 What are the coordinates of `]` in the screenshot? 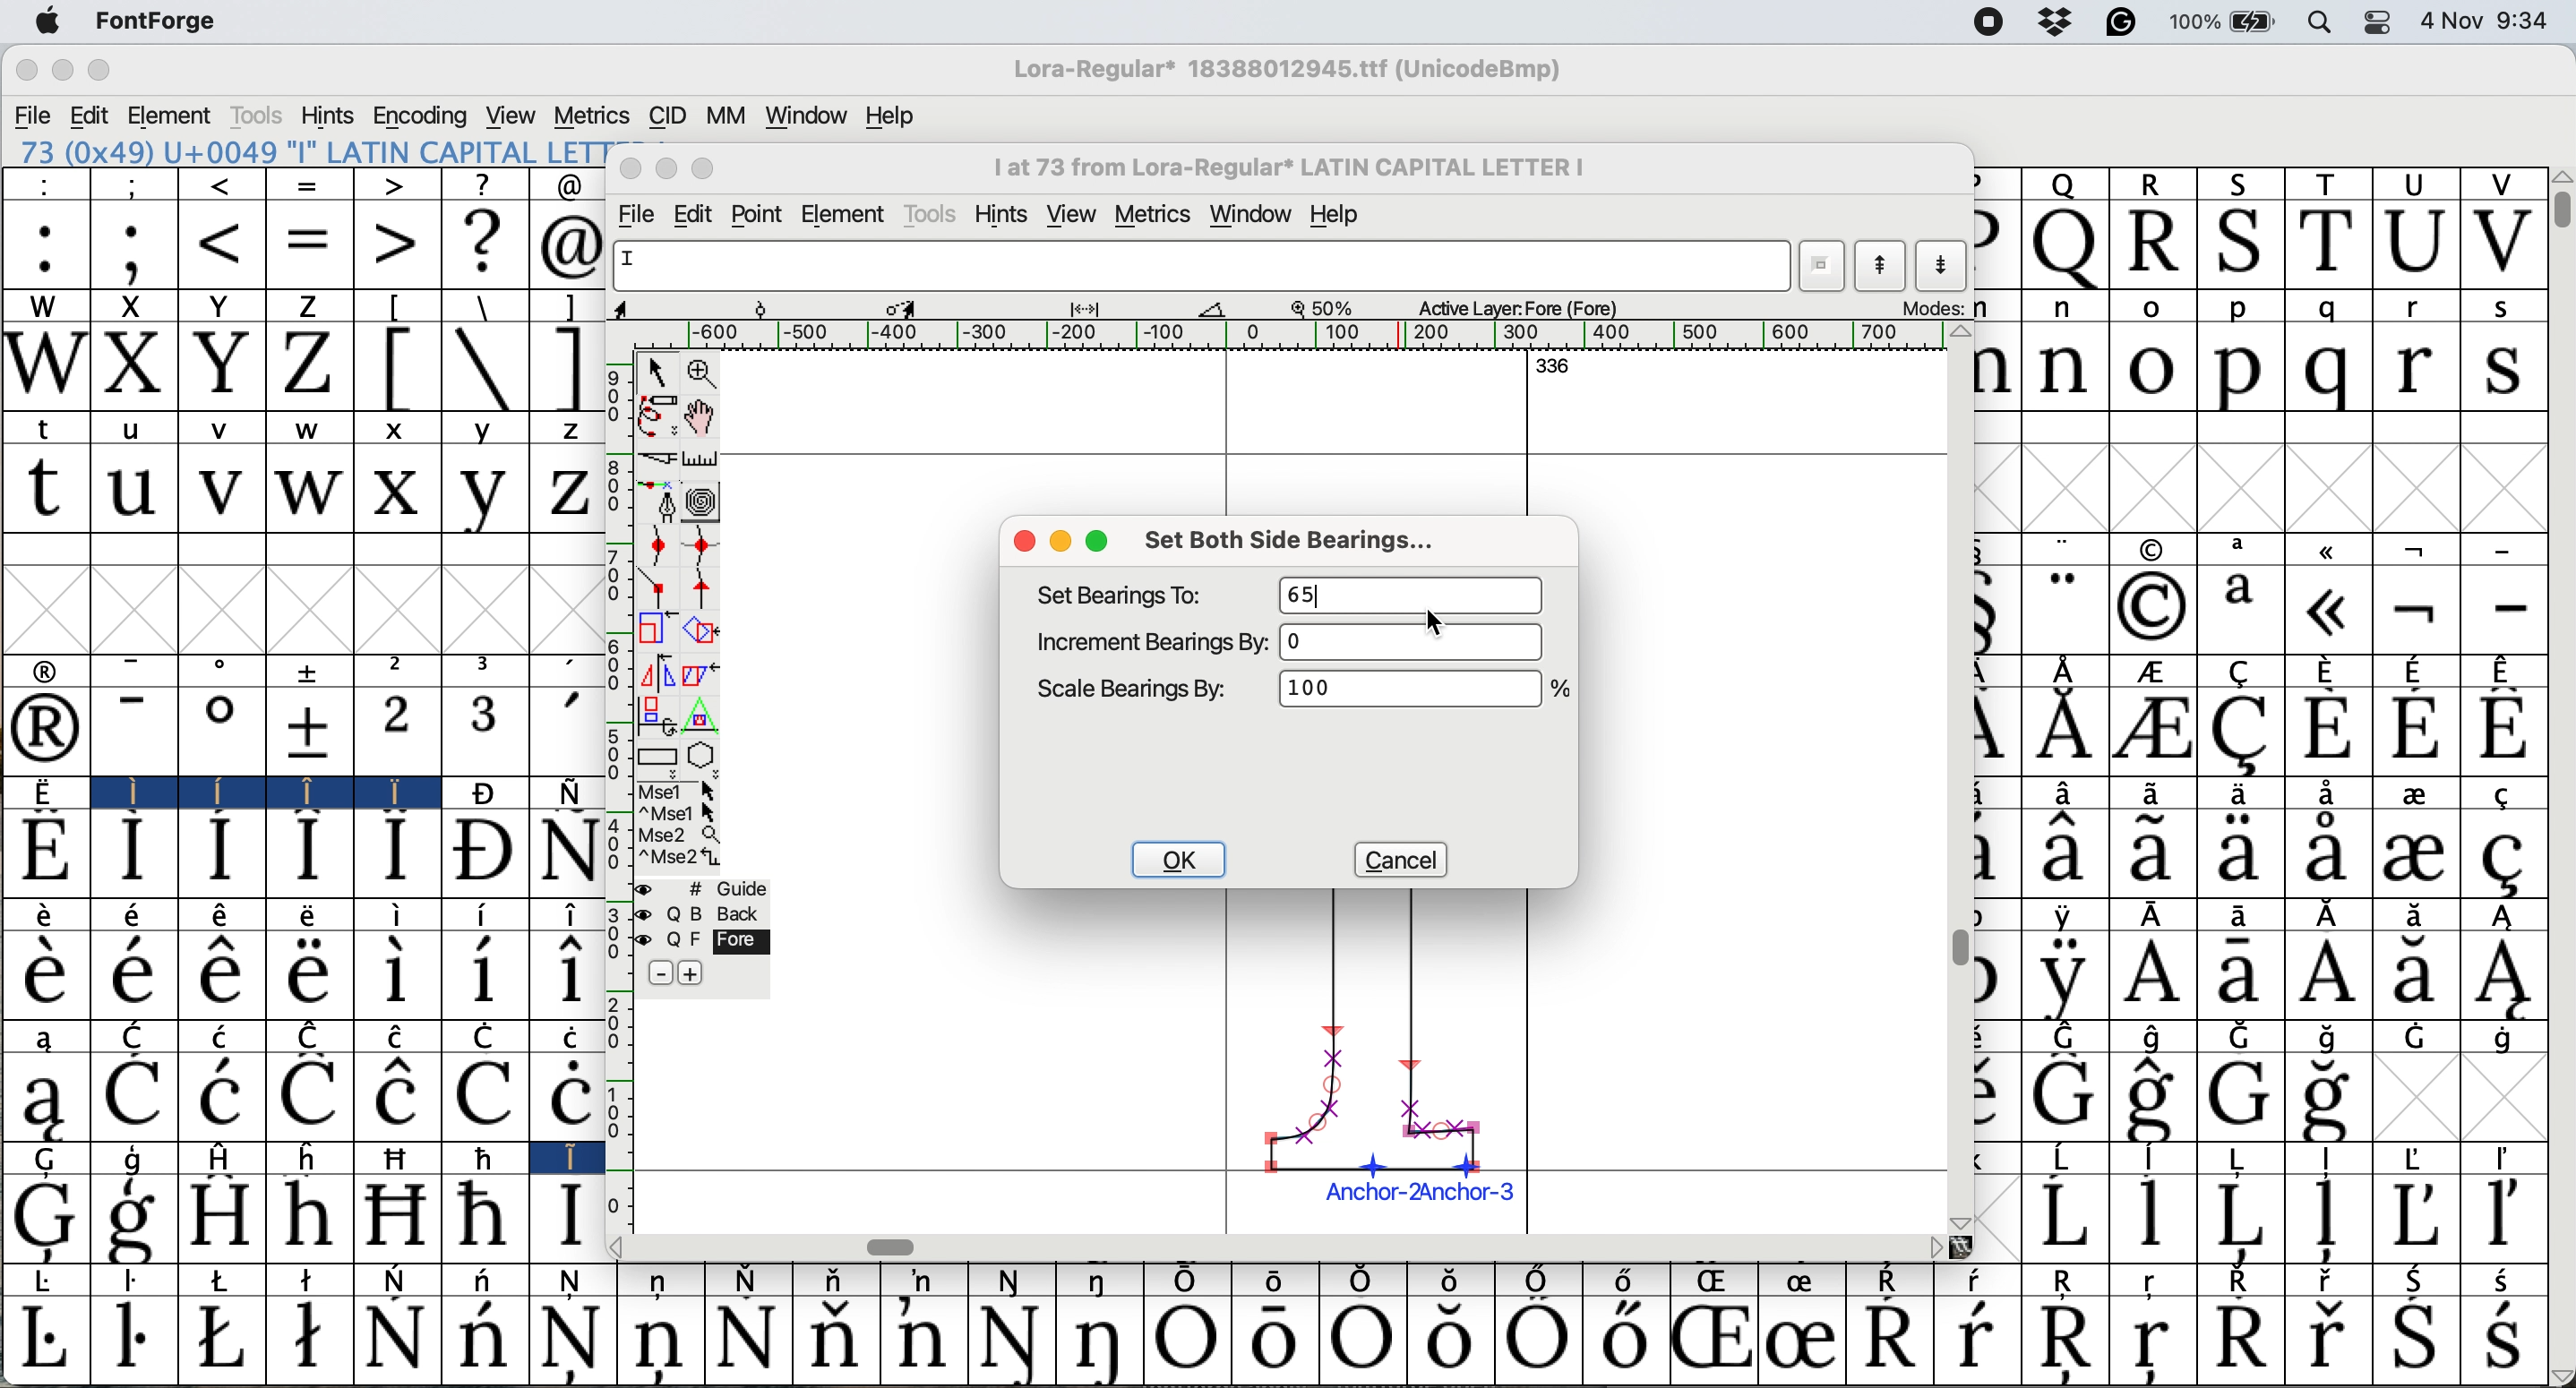 It's located at (569, 307).